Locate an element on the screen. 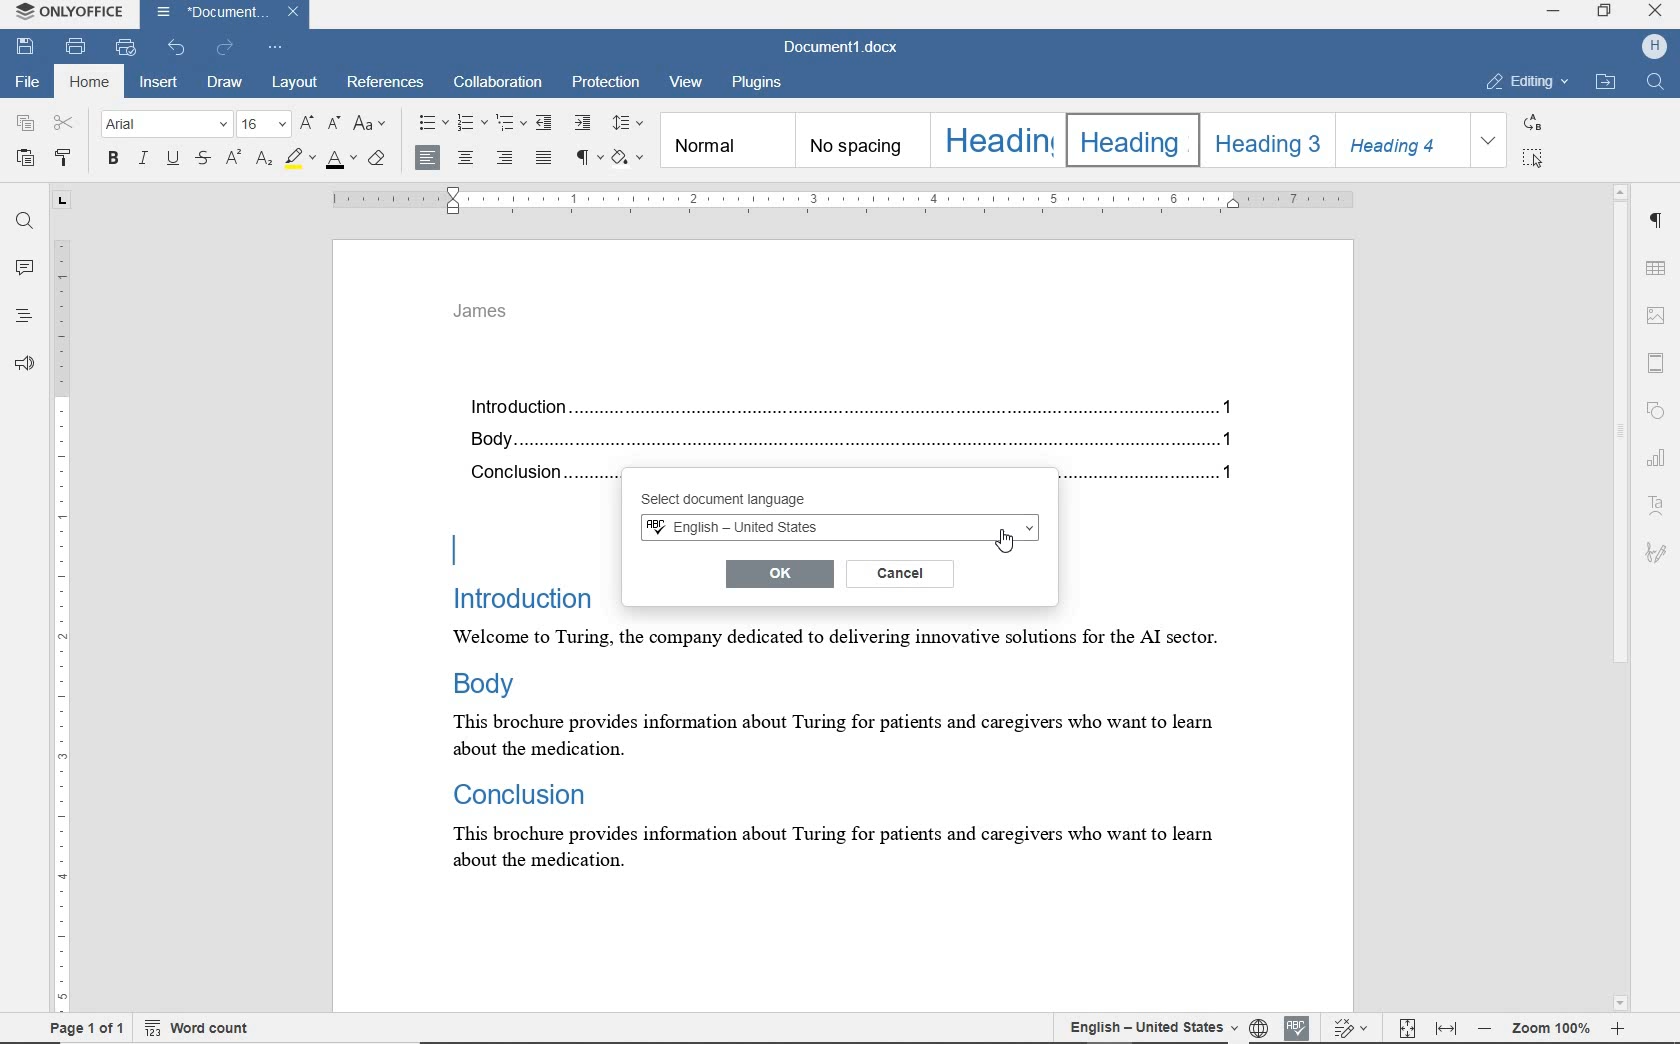 This screenshot has height=1044, width=1680. Body...........................................................................................................................................1 is located at coordinates (859, 441).